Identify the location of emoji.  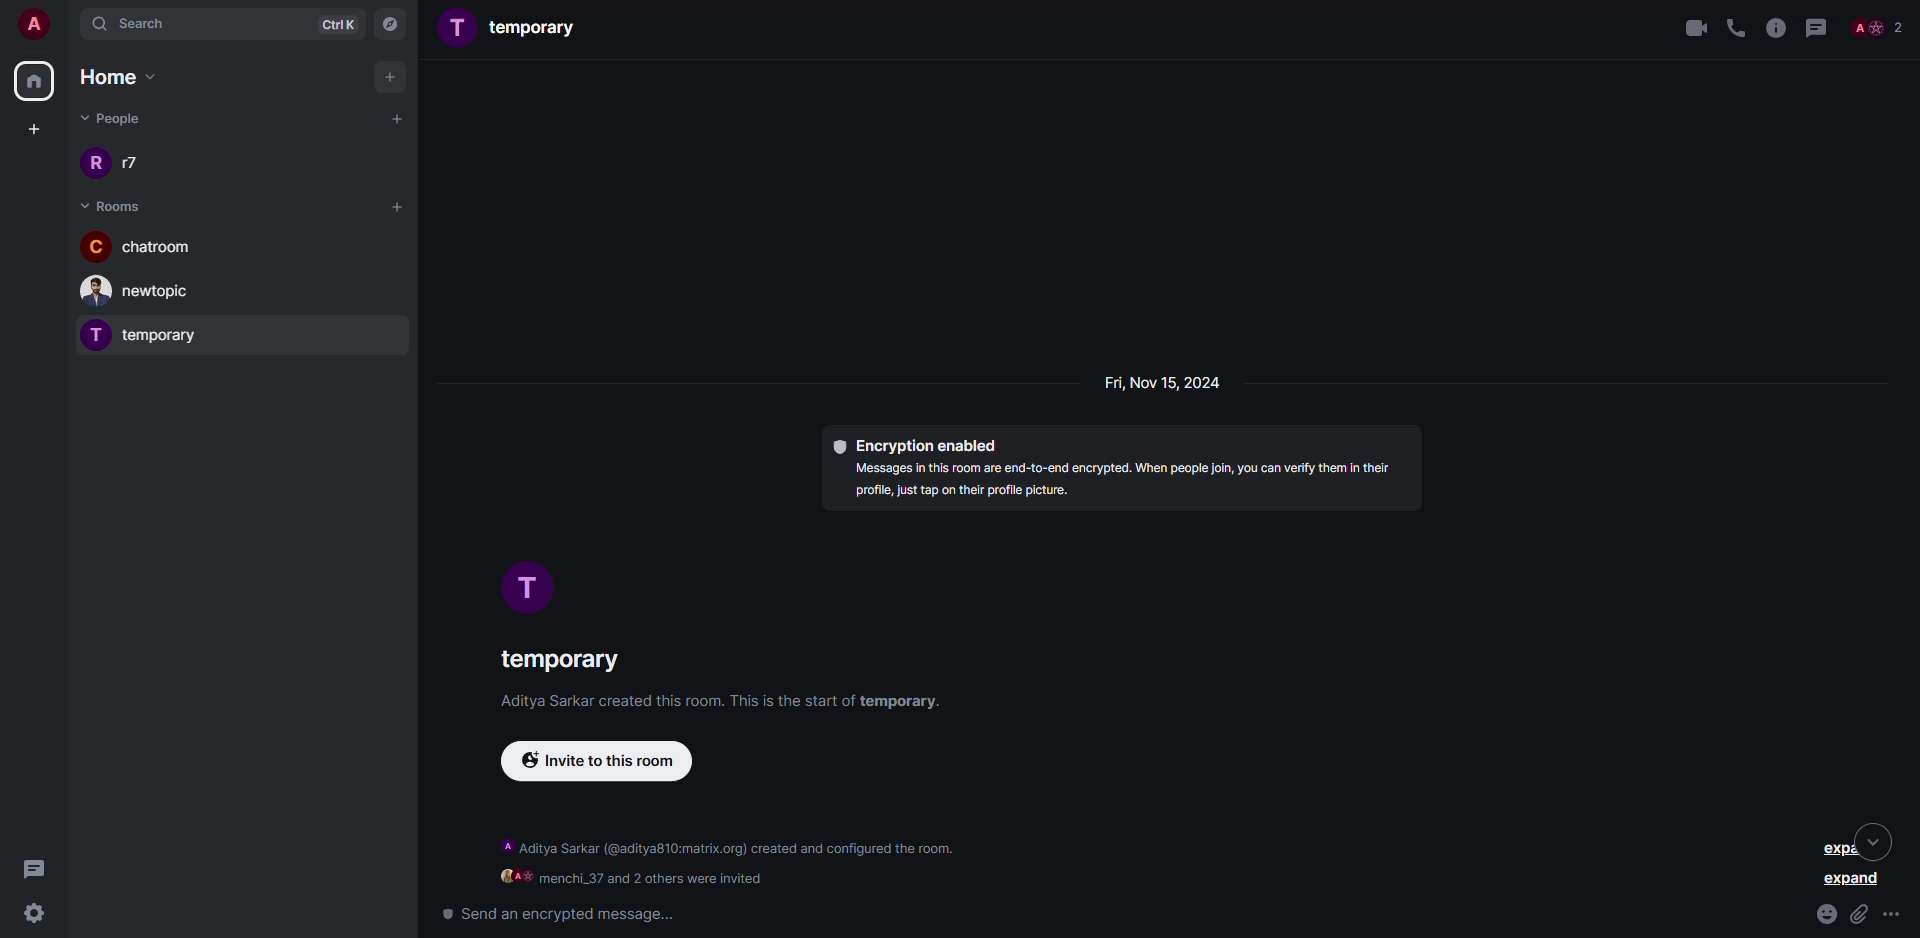
(1826, 911).